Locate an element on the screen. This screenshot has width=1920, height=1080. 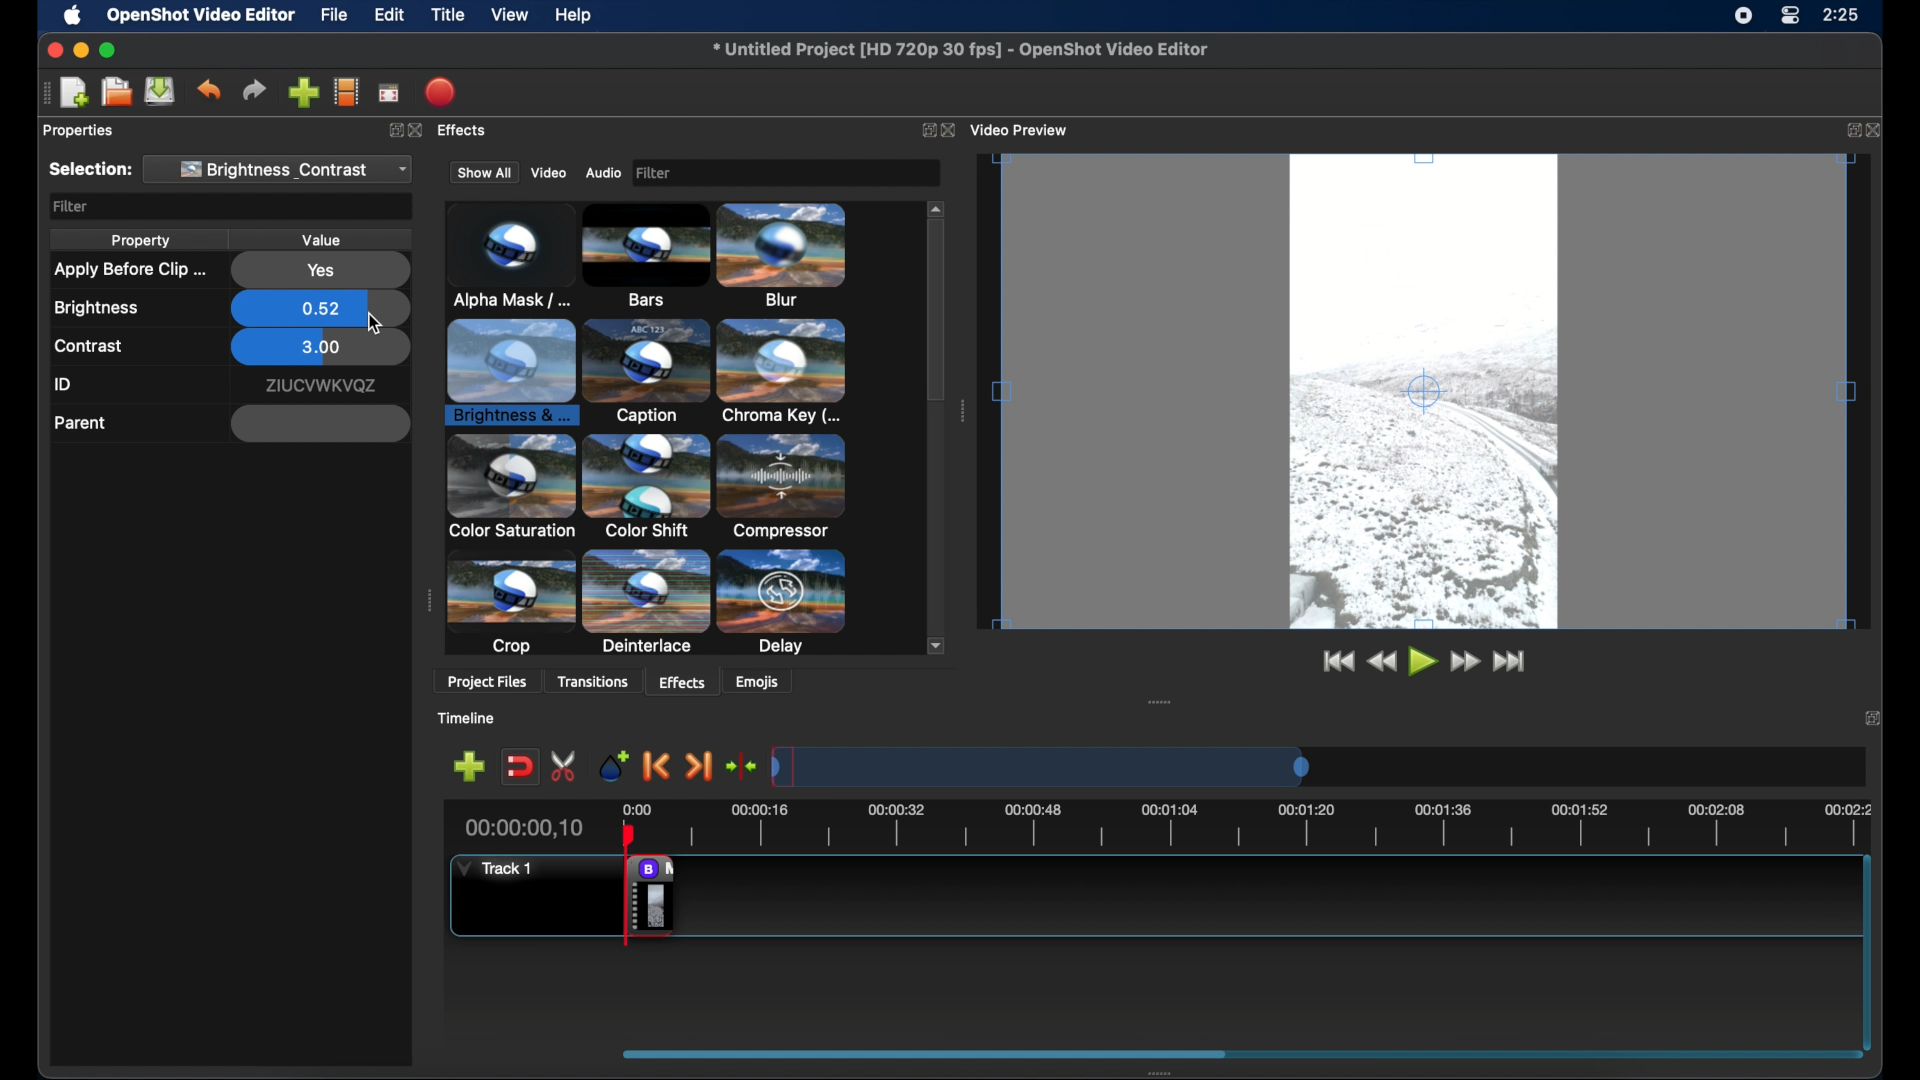
project files is located at coordinates (487, 682).